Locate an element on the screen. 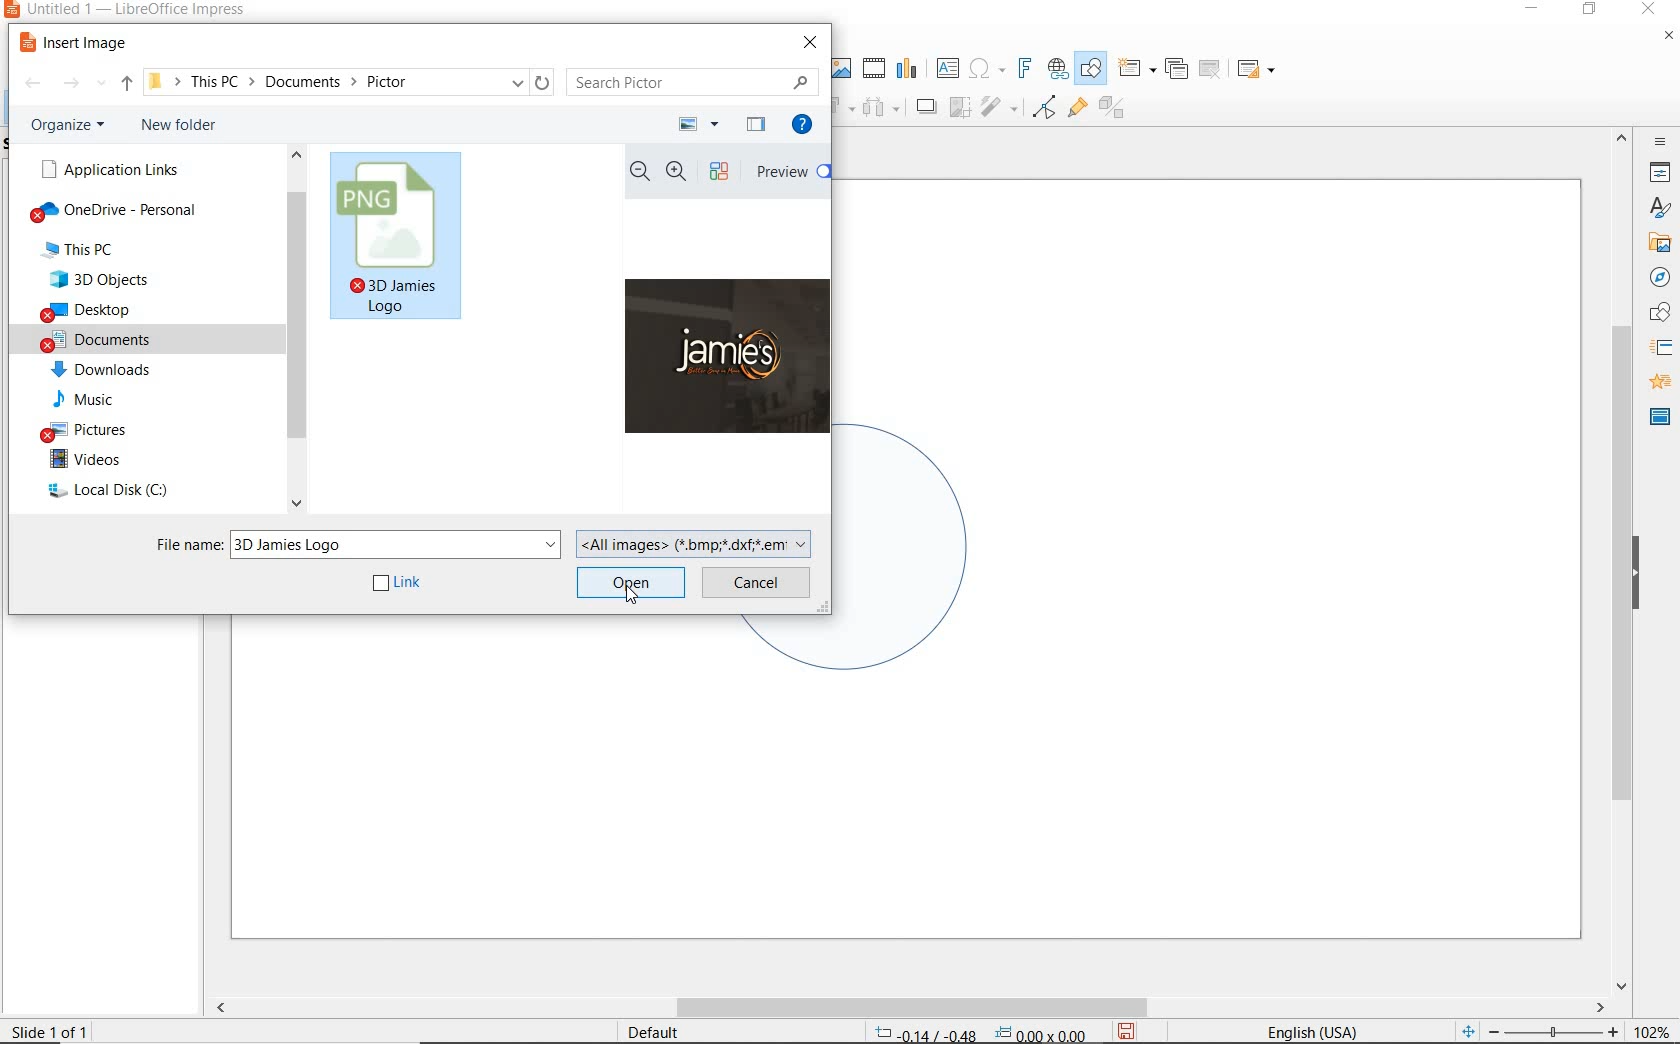 This screenshot has height=1044, width=1680. scrollbar is located at coordinates (296, 333).